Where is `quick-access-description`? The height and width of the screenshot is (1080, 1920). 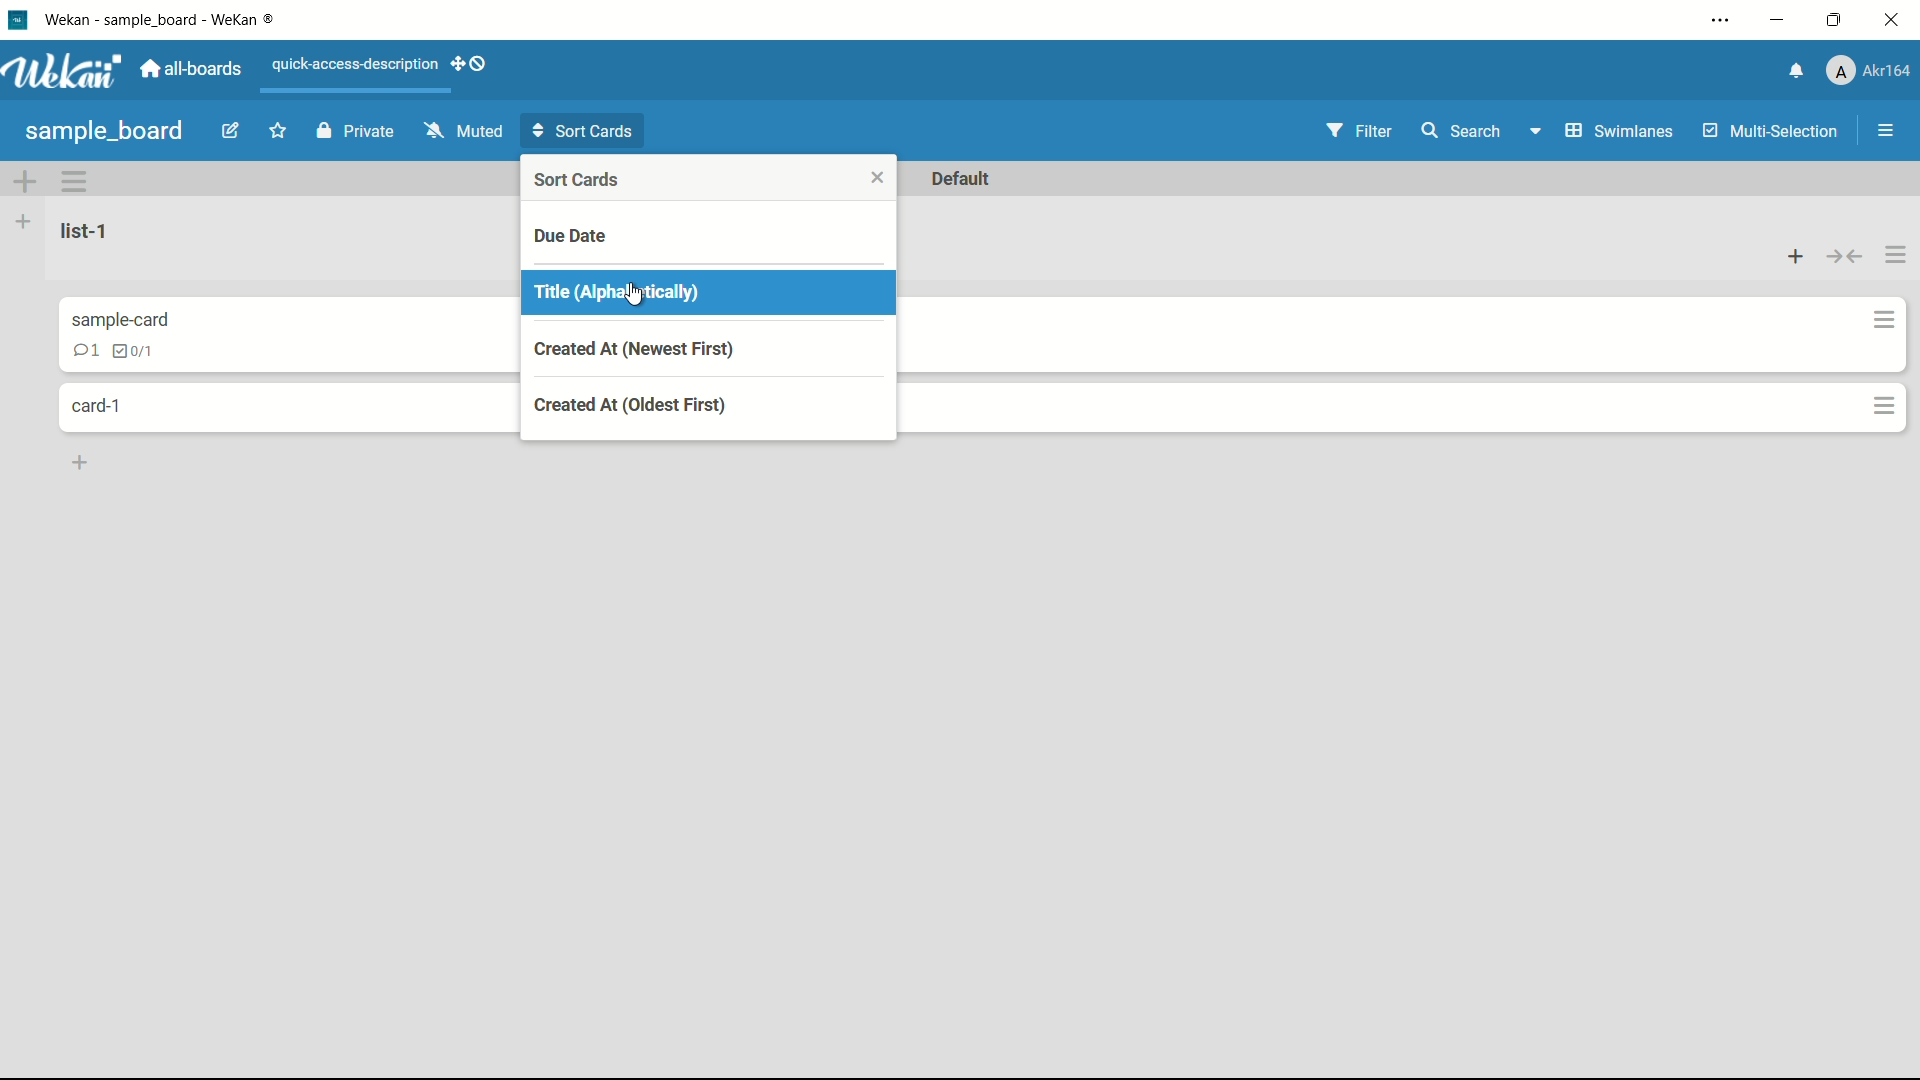 quick-access-description is located at coordinates (356, 66).